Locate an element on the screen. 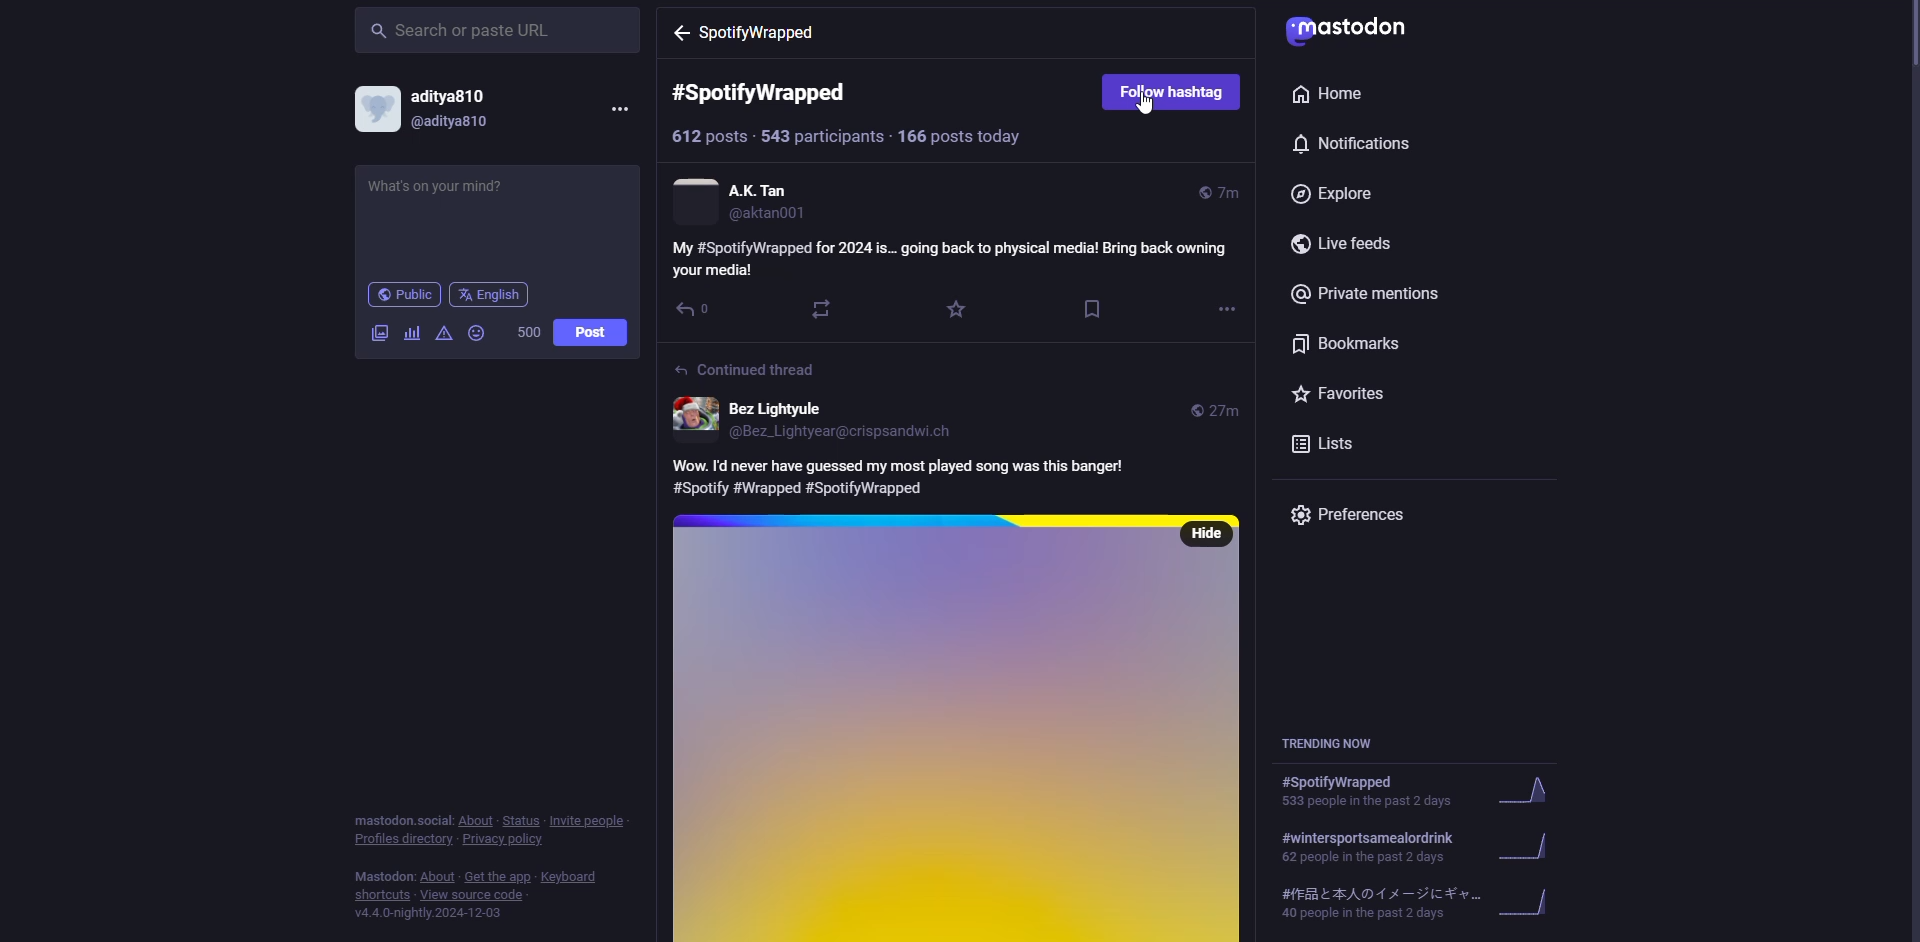  public is located at coordinates (403, 294).